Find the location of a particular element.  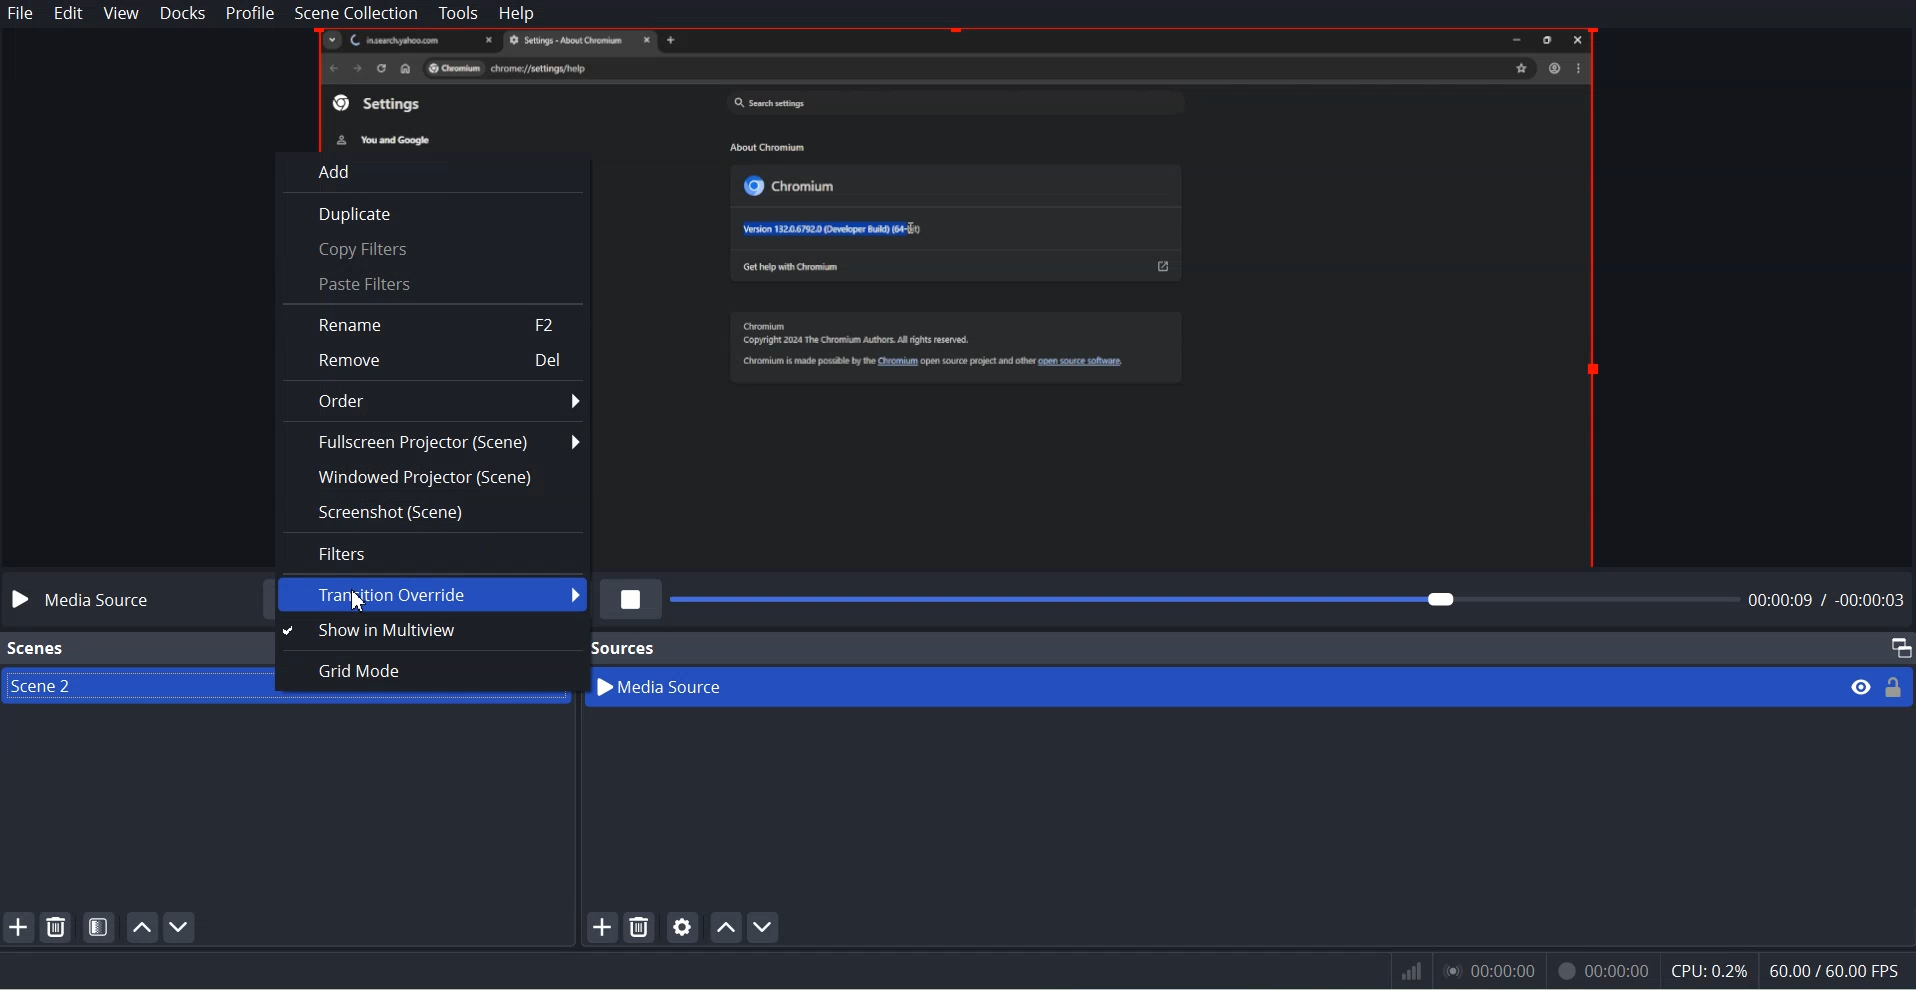

Remove is located at coordinates (434, 359).